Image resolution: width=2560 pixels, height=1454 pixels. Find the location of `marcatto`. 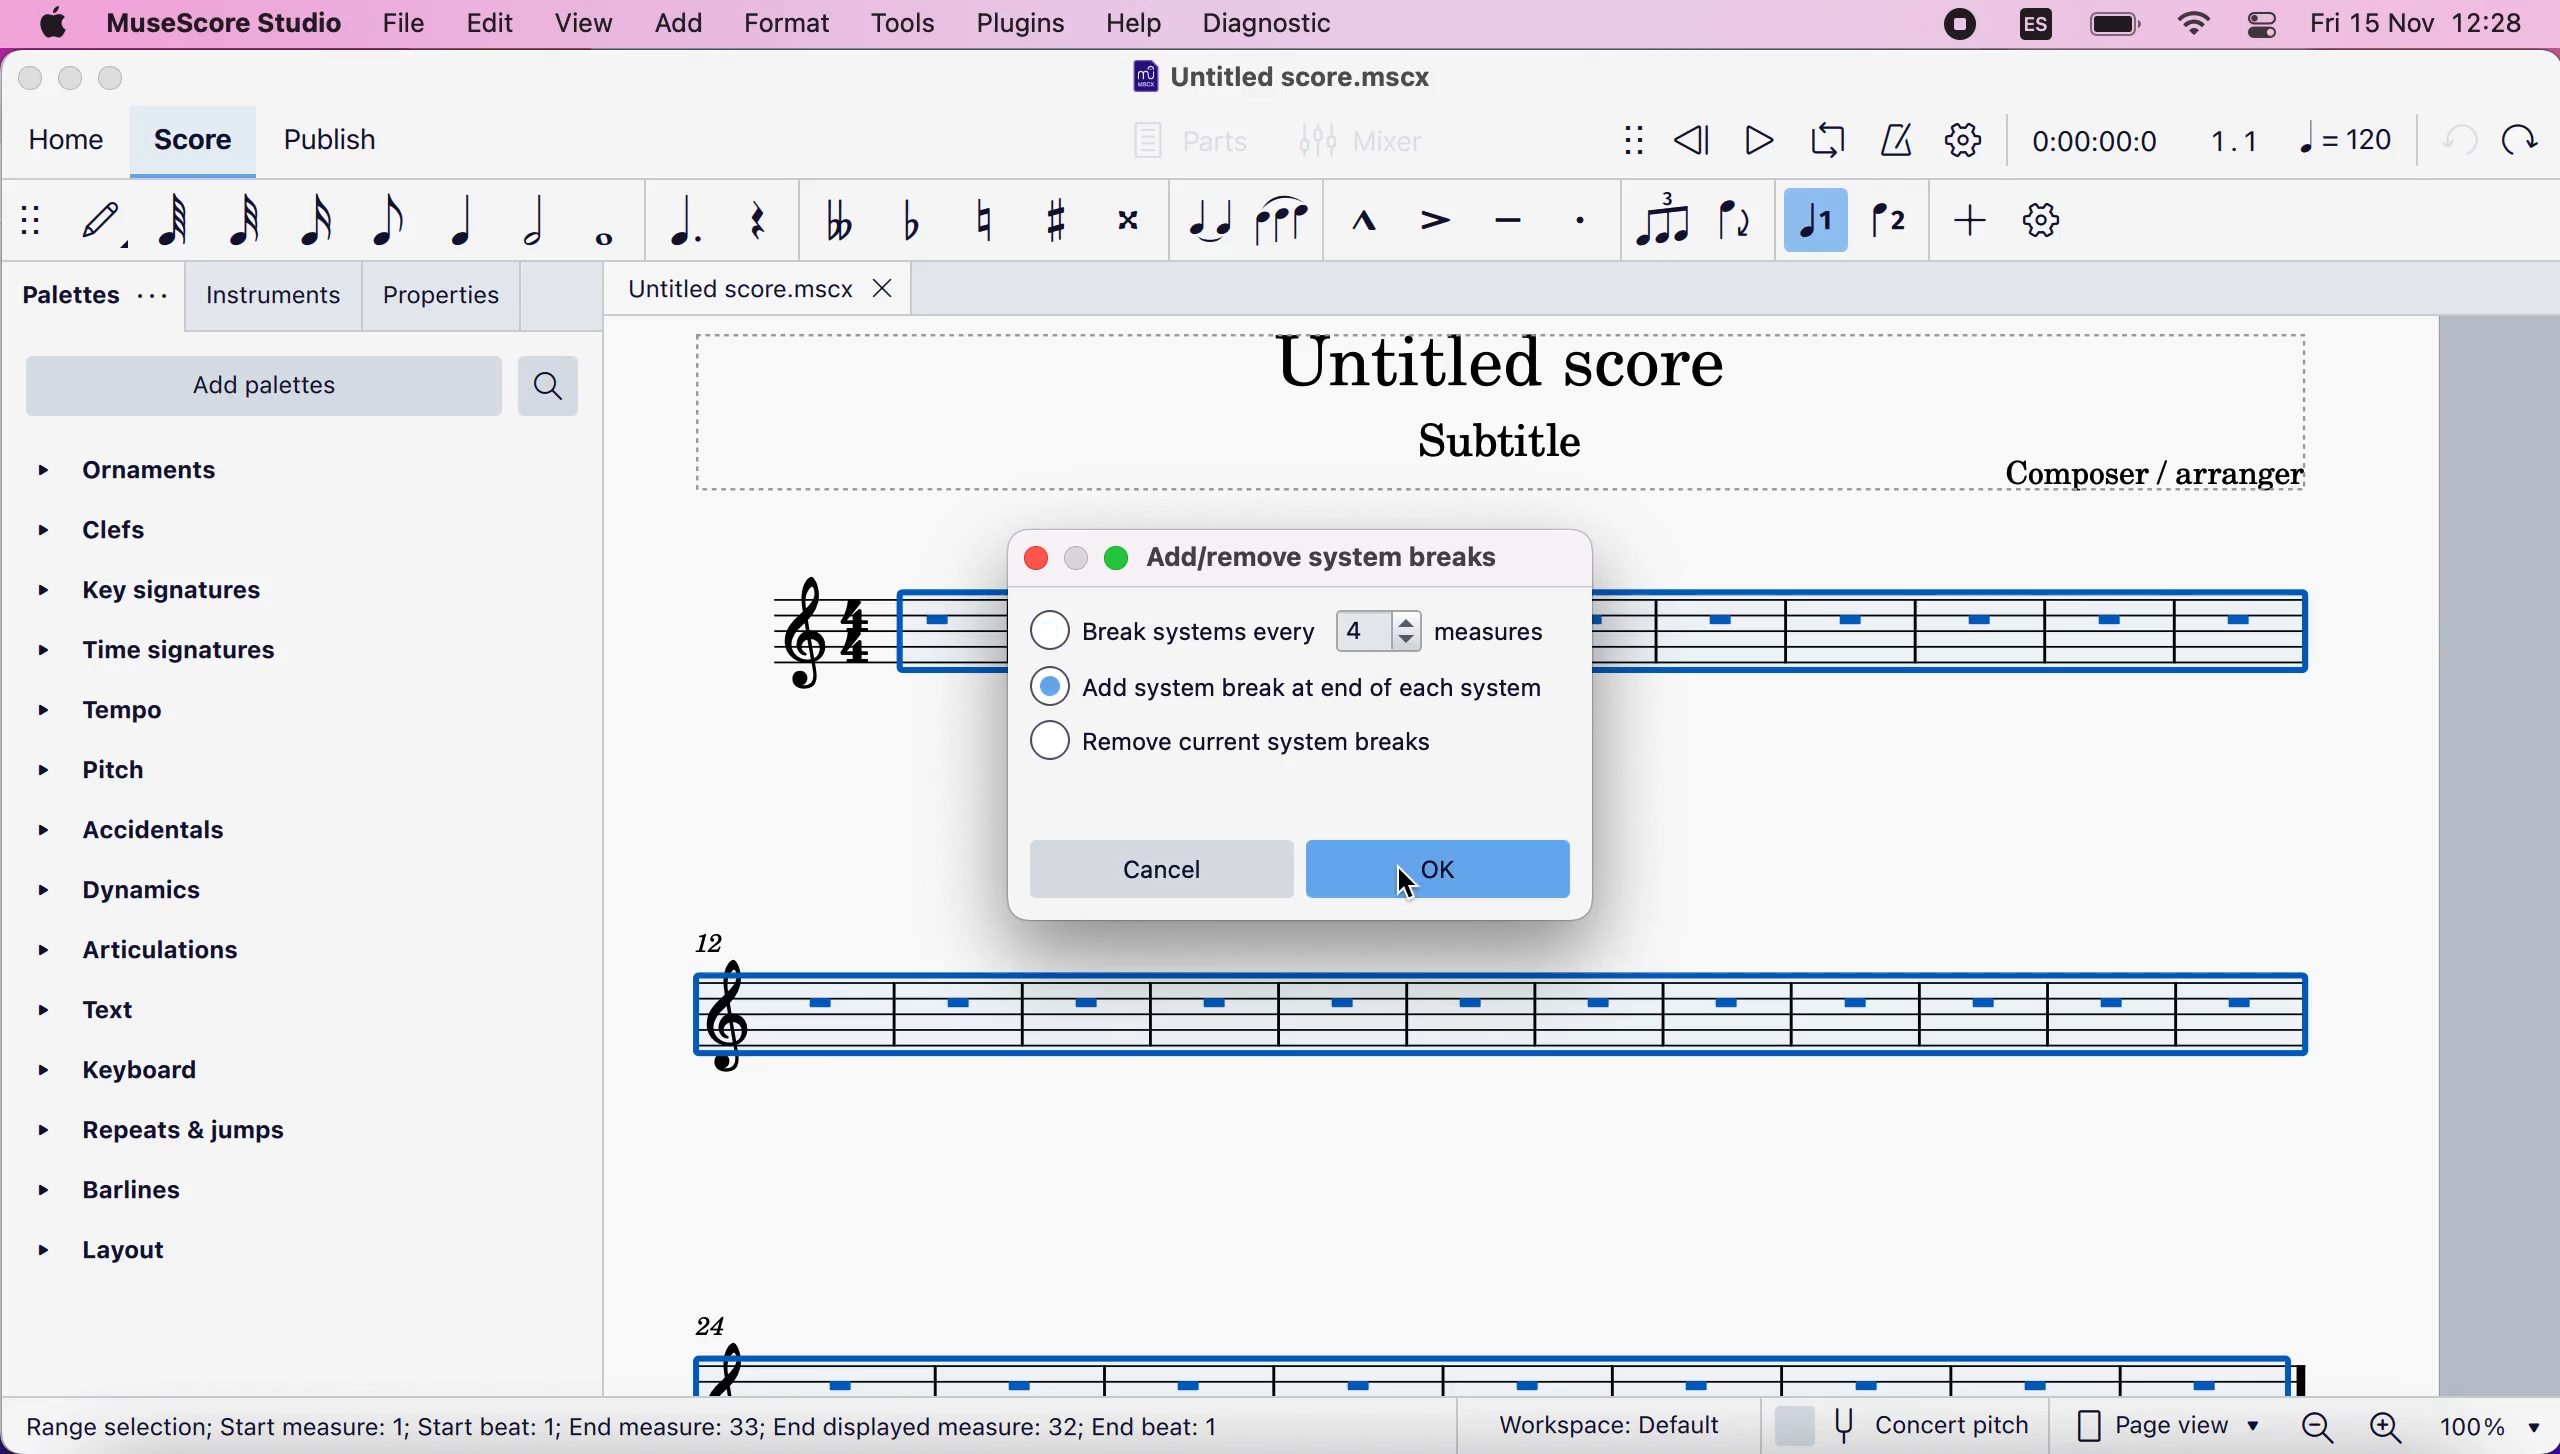

marcatto is located at coordinates (1357, 227).